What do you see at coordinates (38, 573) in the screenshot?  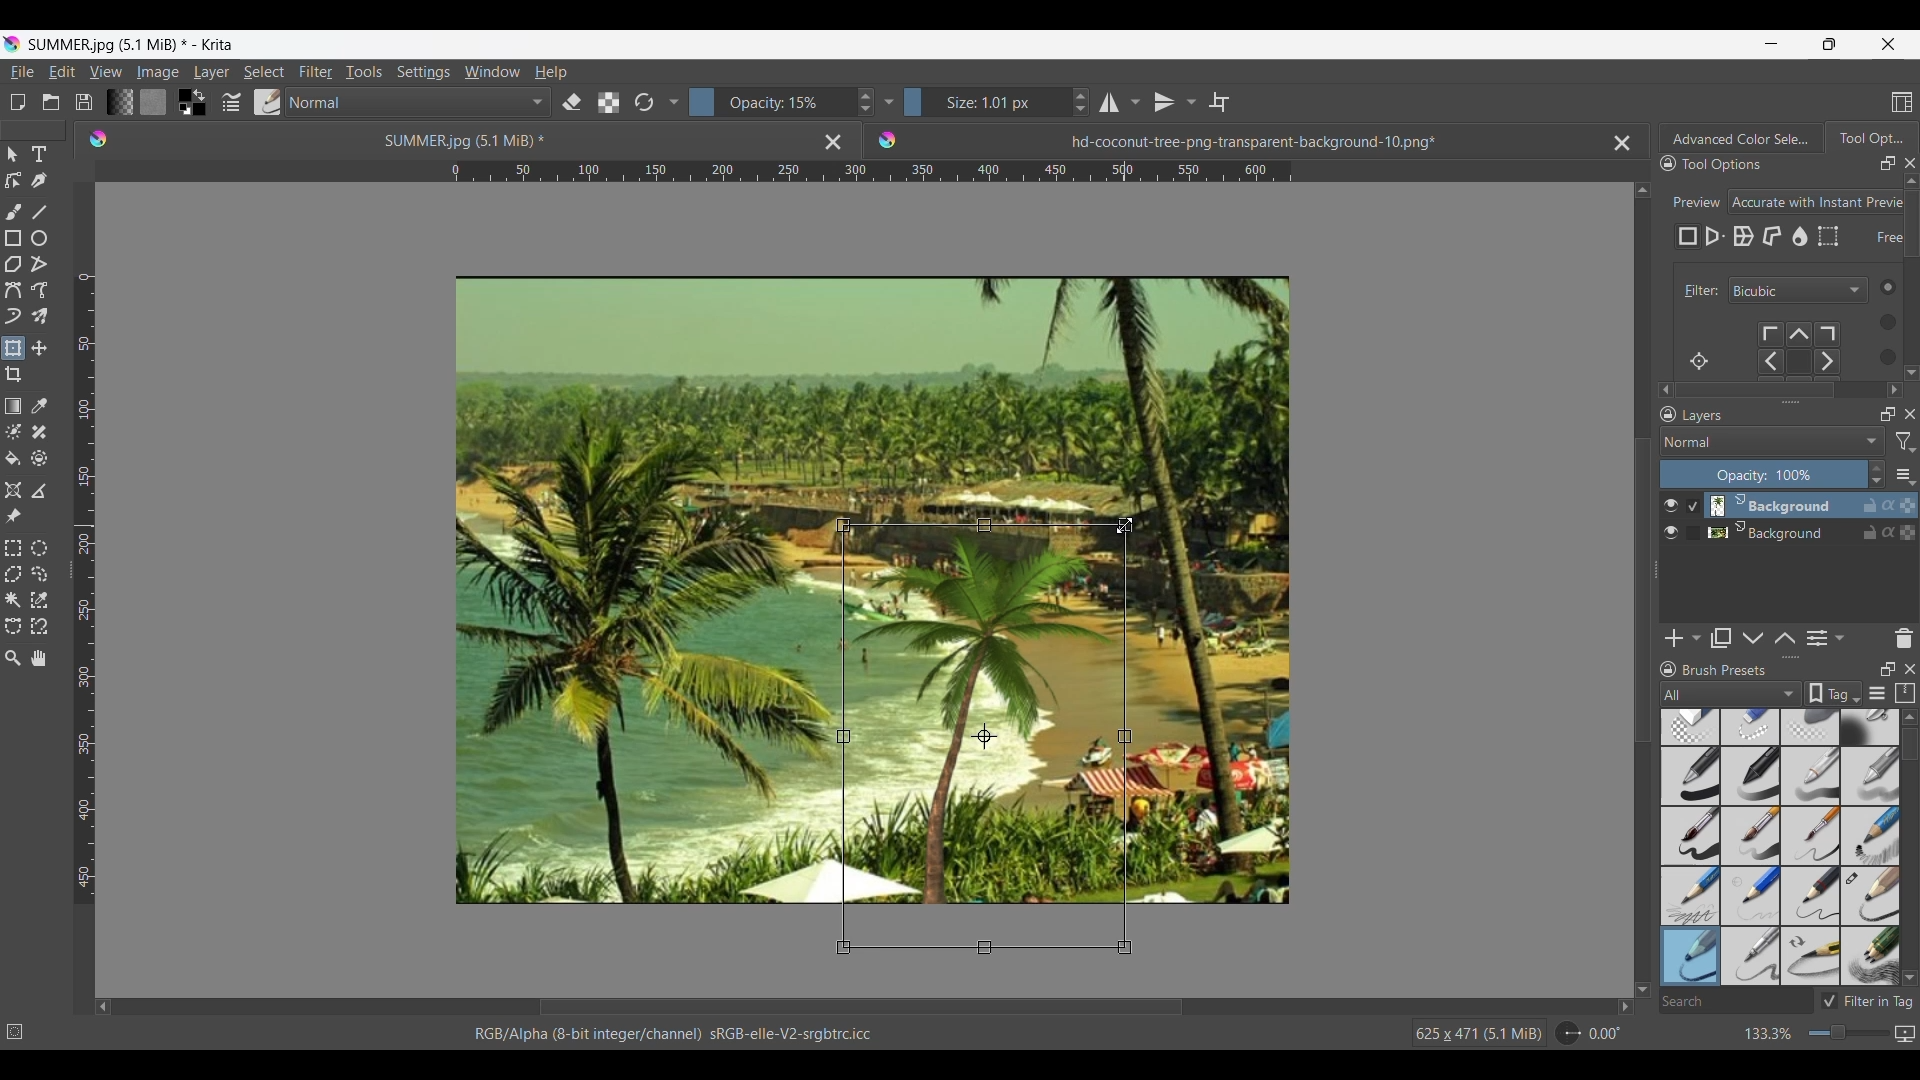 I see `Freehand selection tool` at bounding box center [38, 573].